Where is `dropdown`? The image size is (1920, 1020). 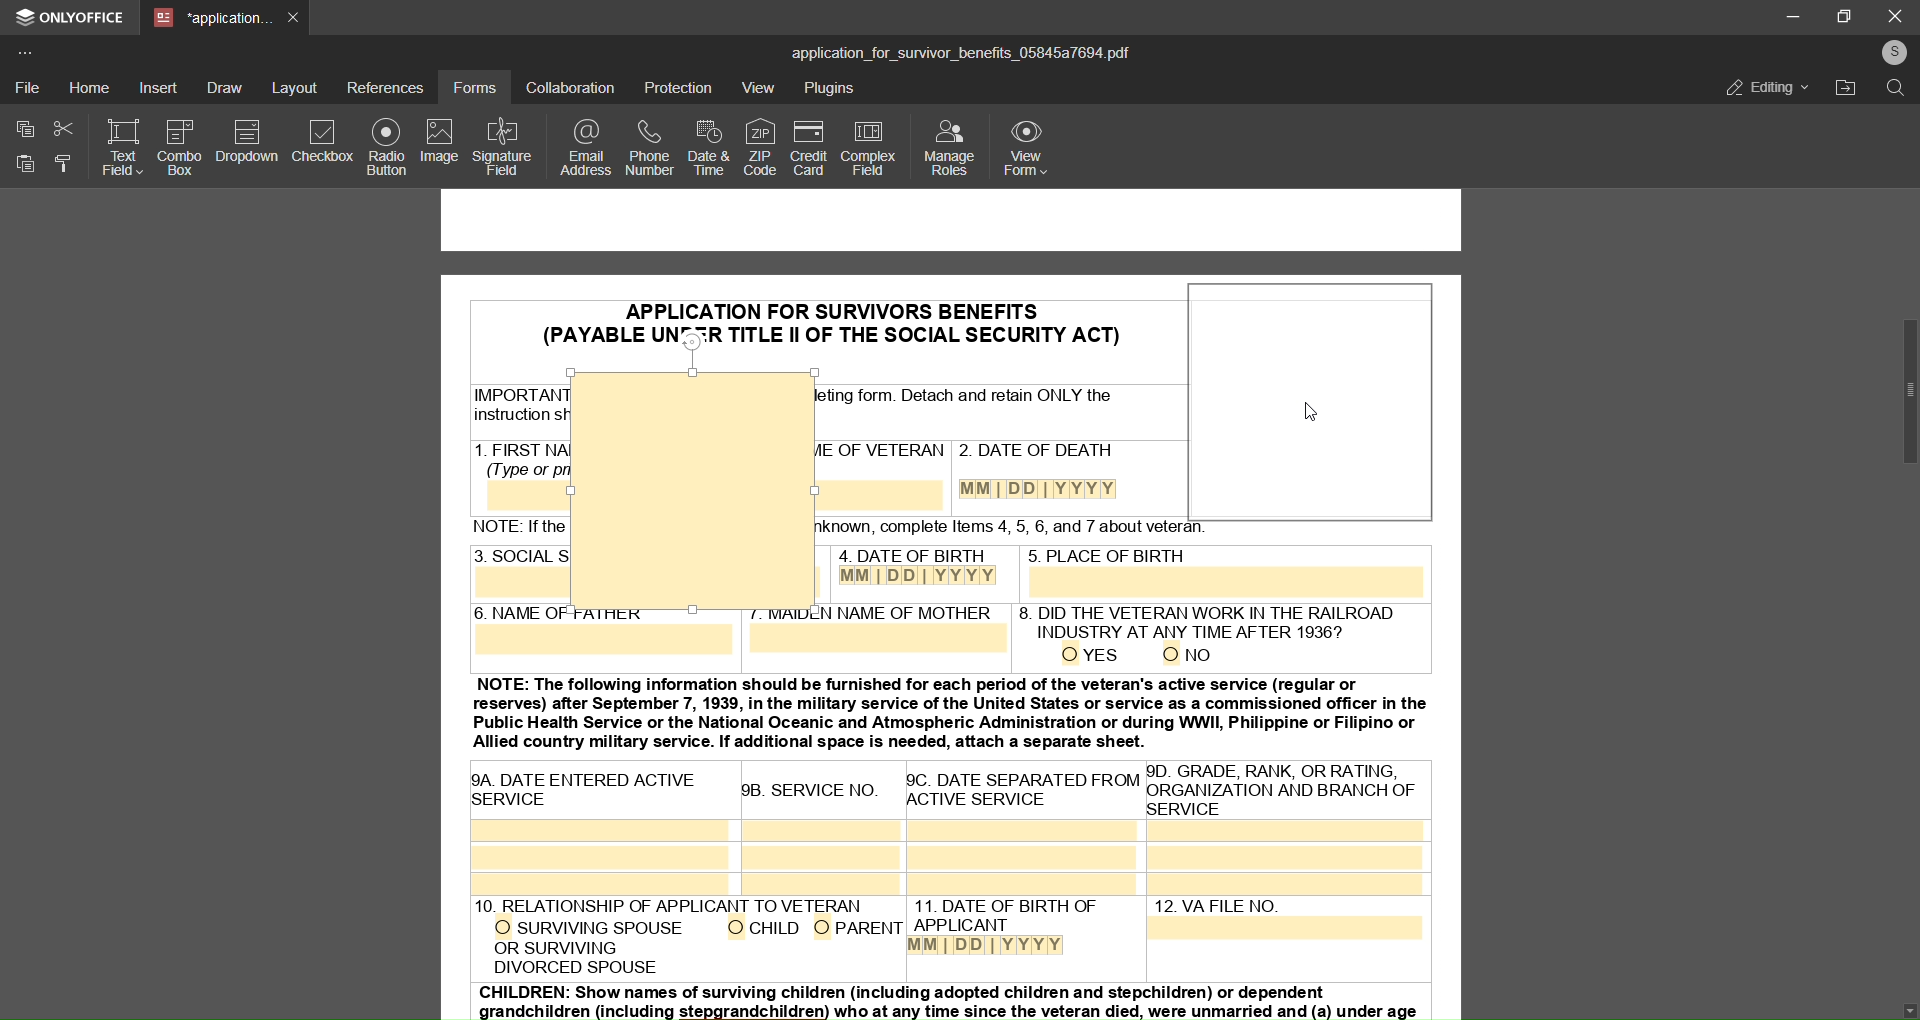
dropdown is located at coordinates (249, 142).